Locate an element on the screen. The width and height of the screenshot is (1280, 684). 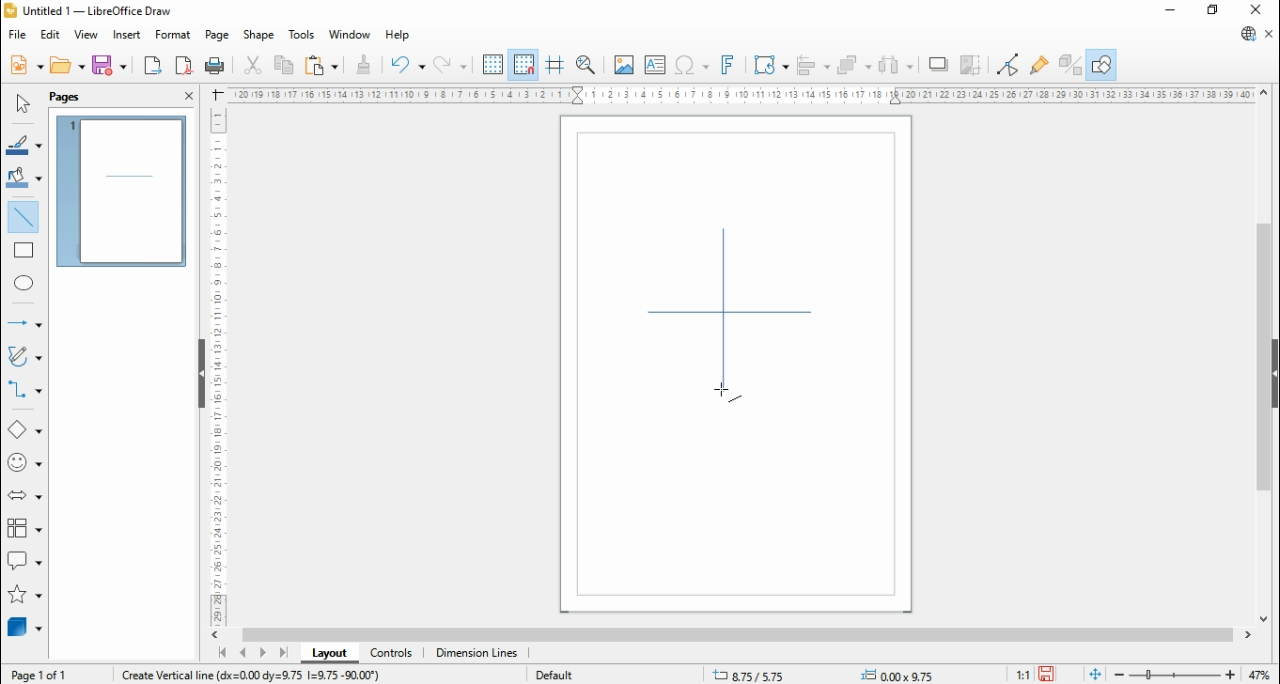
scroll bar is located at coordinates (737, 635).